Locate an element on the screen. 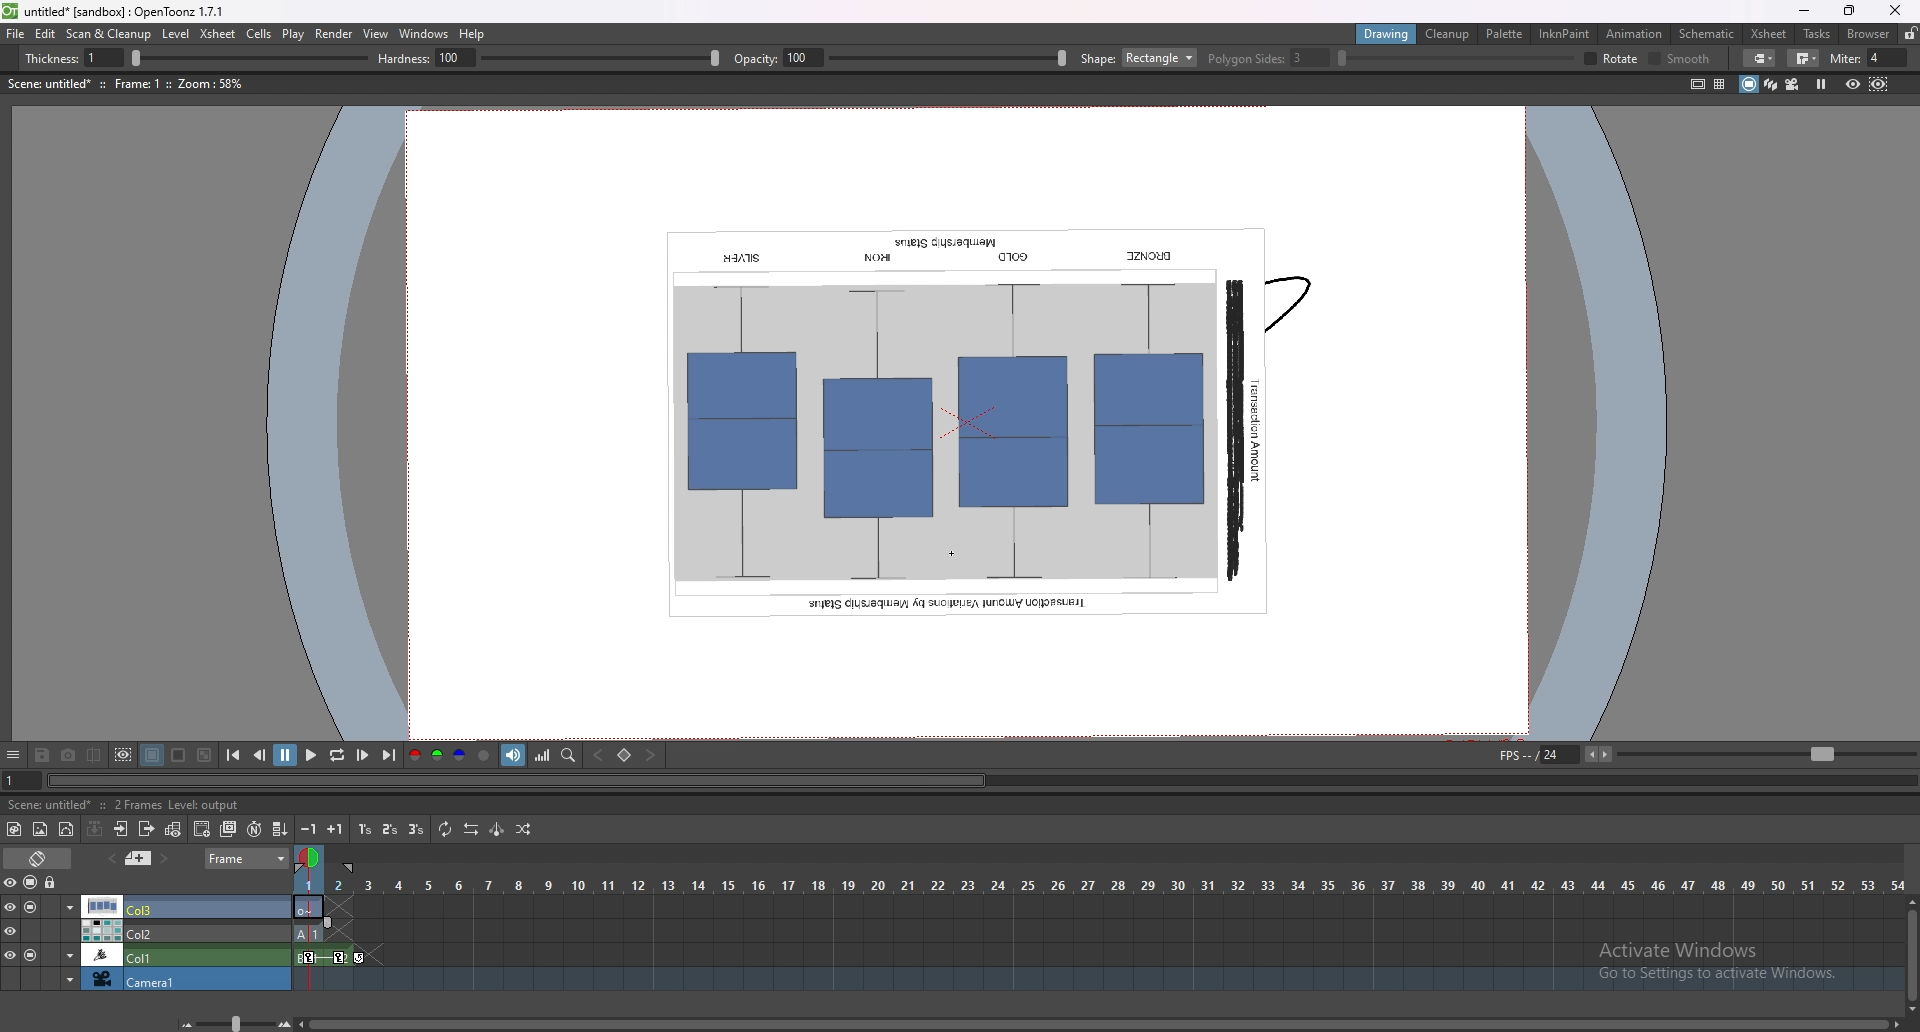 The height and width of the screenshot is (1032, 1920). column 3 is located at coordinates (189, 908).